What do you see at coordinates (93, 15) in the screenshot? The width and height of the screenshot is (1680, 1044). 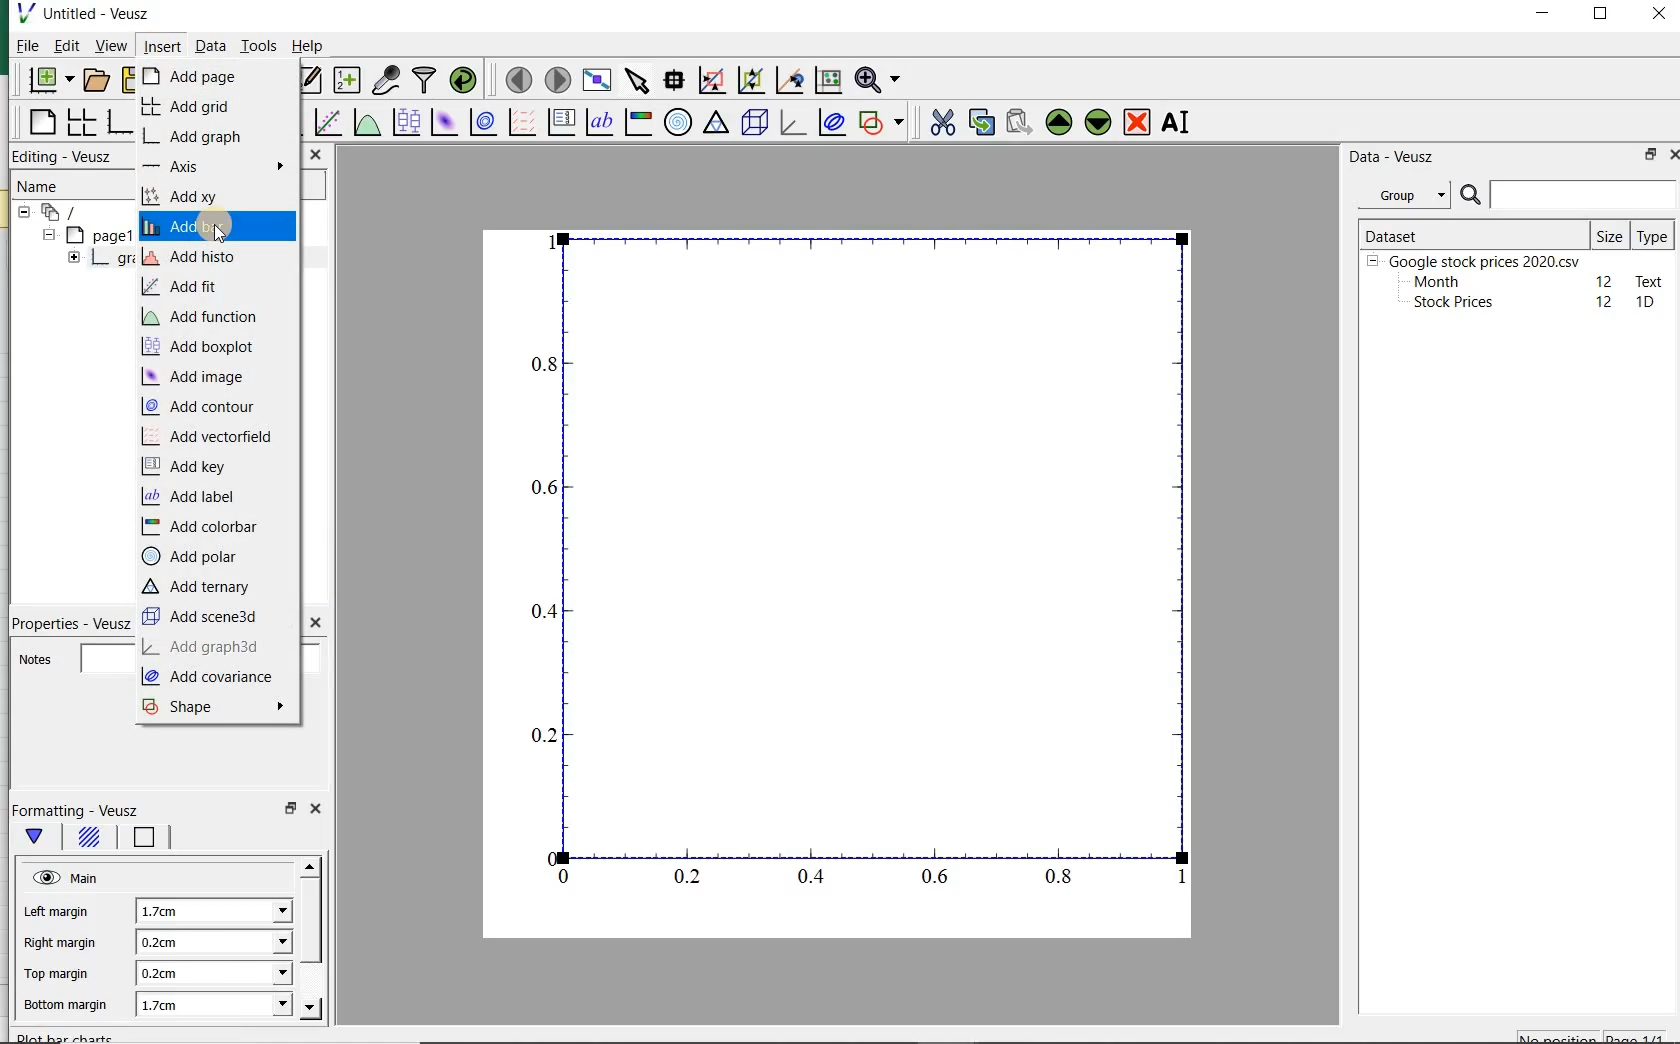 I see `Untitled-Veusz` at bounding box center [93, 15].